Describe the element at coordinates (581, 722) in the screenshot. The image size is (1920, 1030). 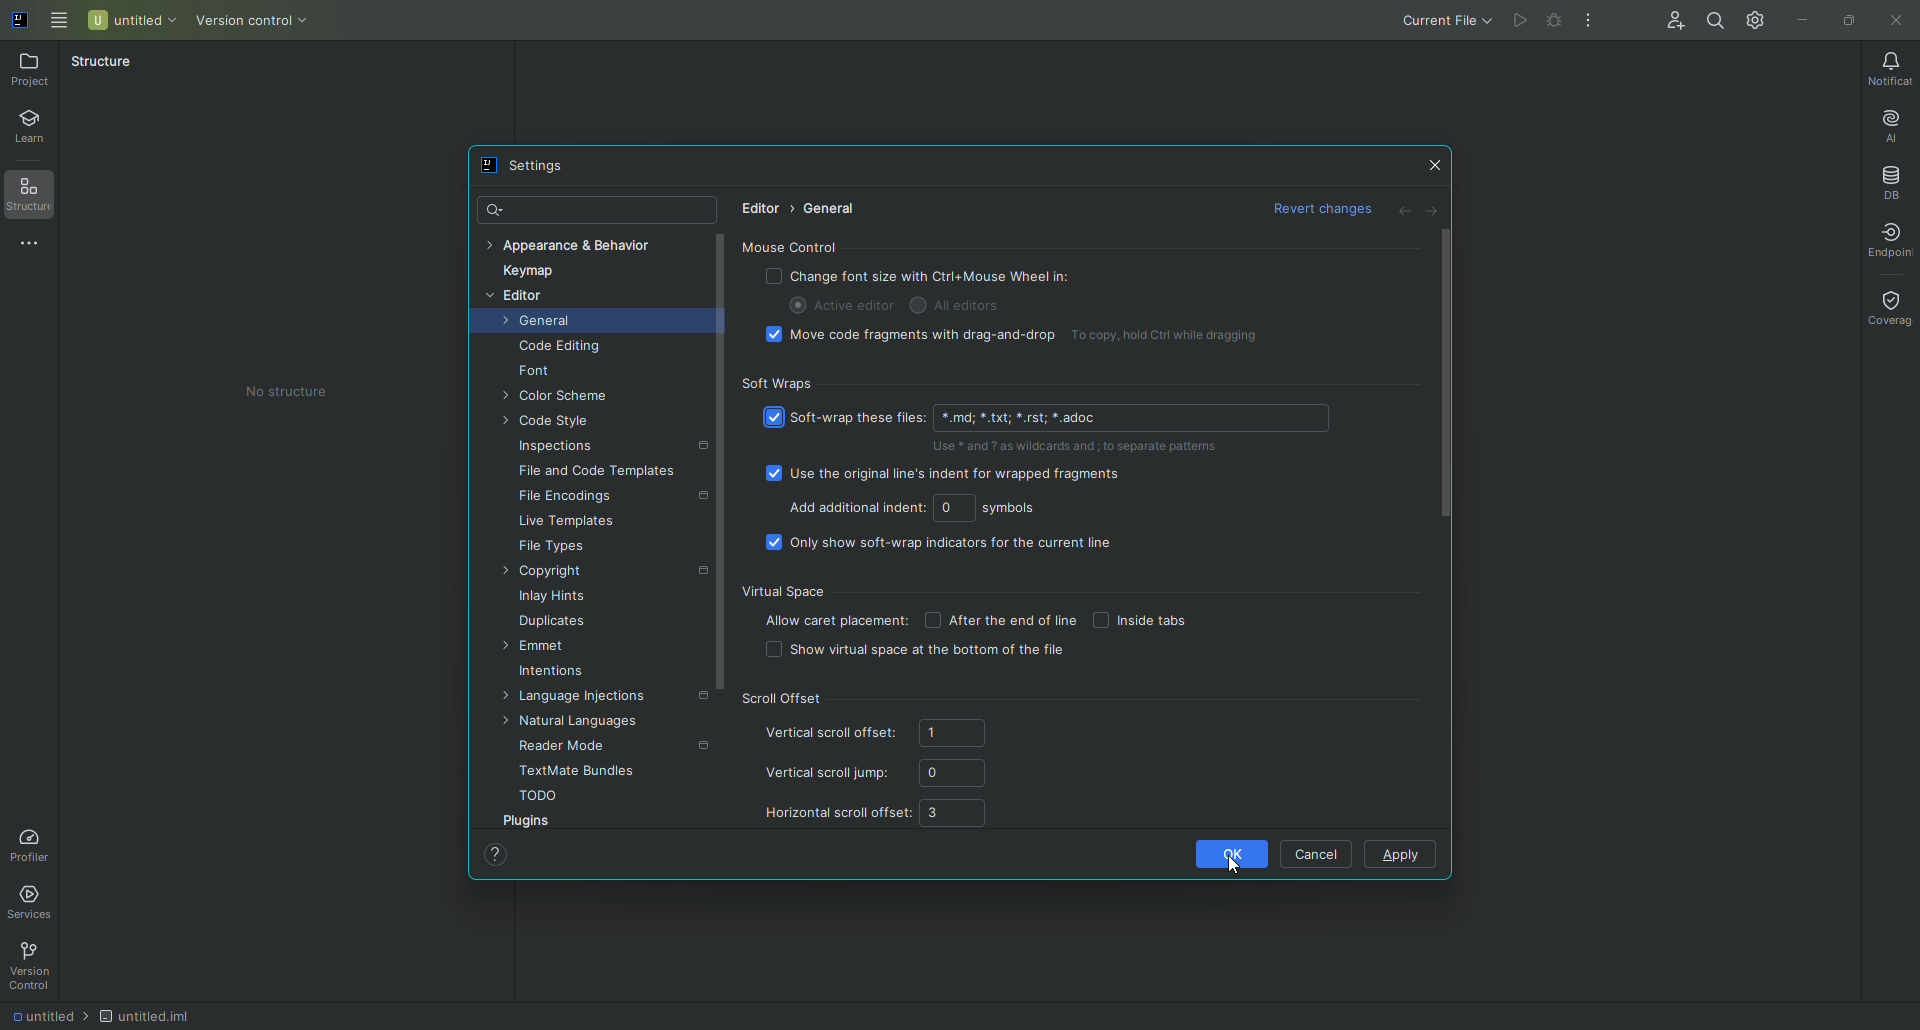
I see `Natural Languages` at that location.